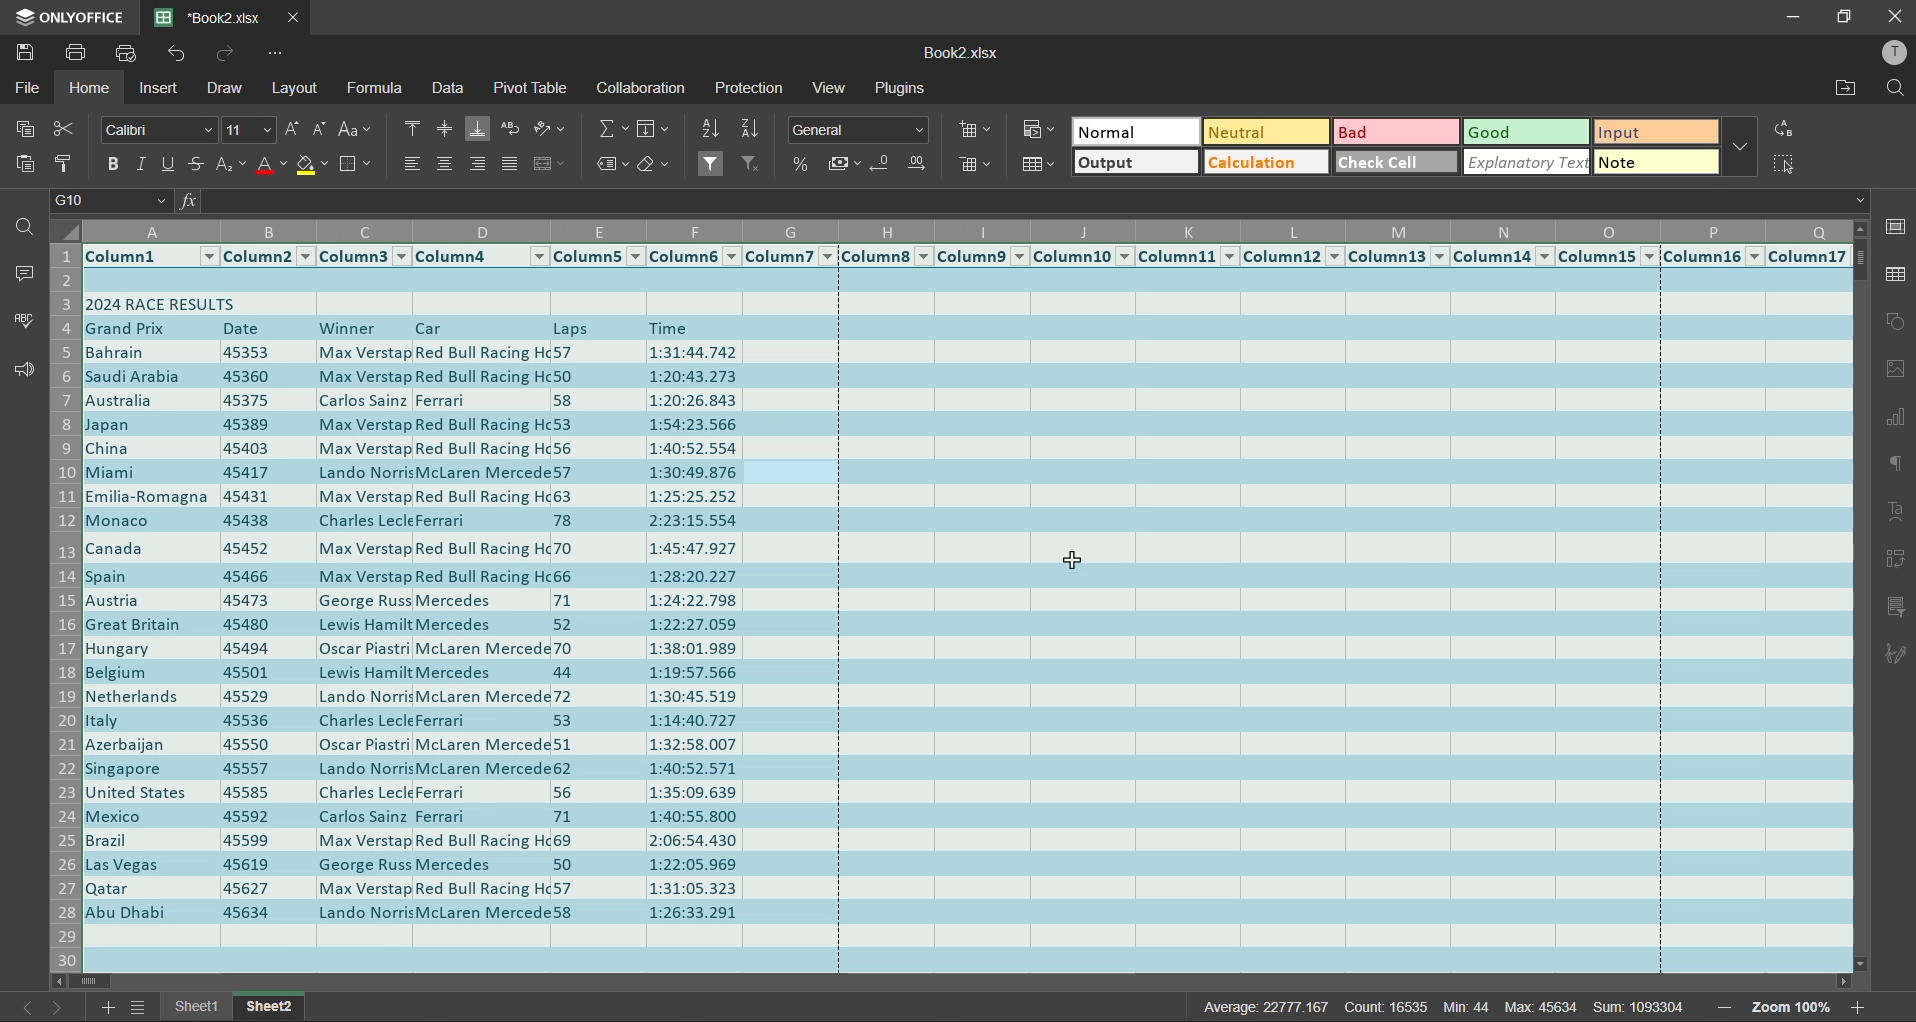 Image resolution: width=1916 pixels, height=1022 pixels. Describe the element at coordinates (225, 91) in the screenshot. I see `draw` at that location.